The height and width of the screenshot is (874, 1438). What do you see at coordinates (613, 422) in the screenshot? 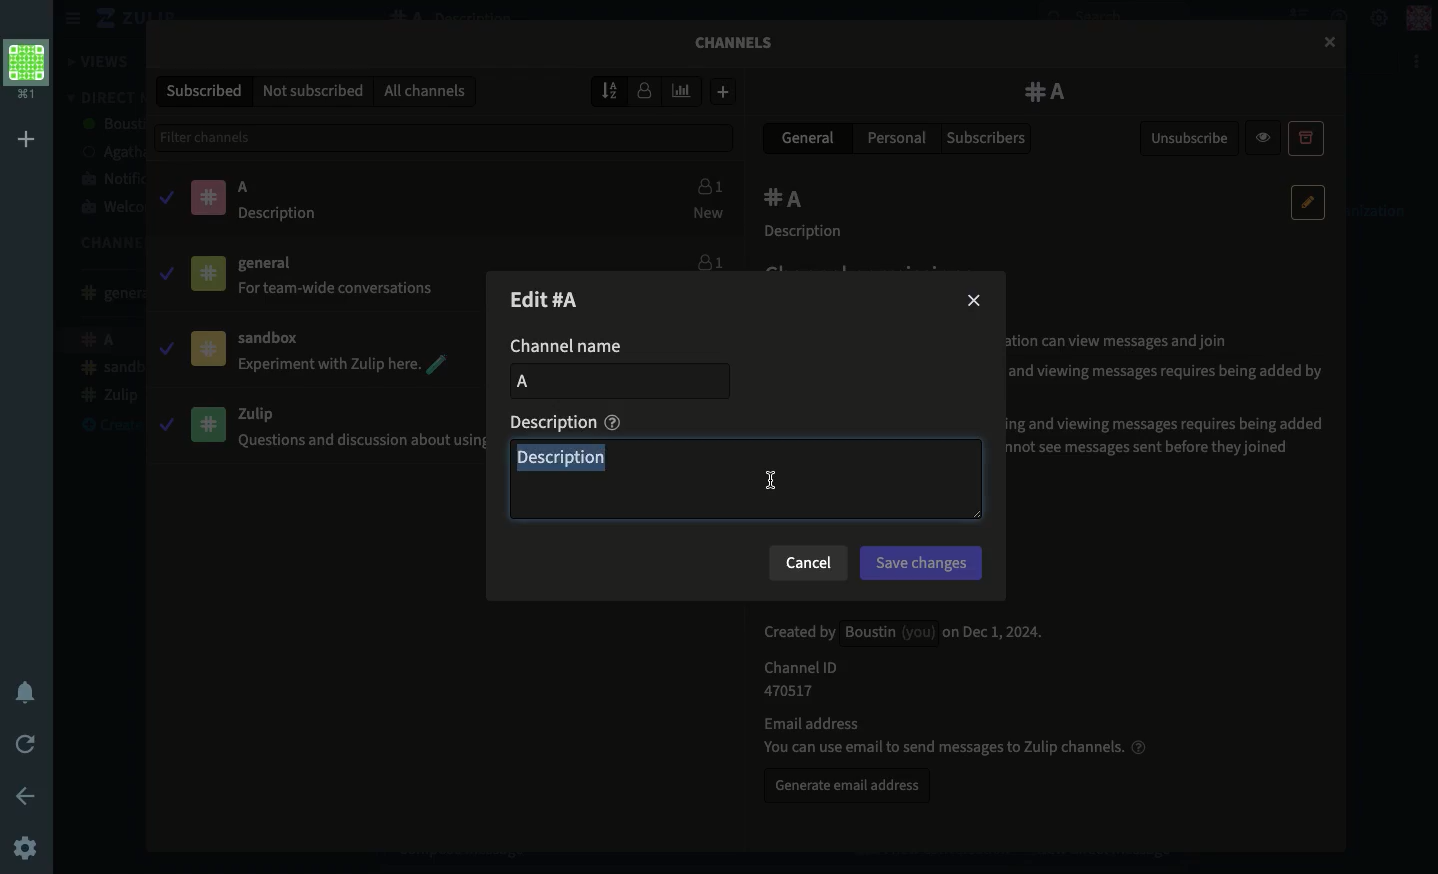
I see `help` at bounding box center [613, 422].